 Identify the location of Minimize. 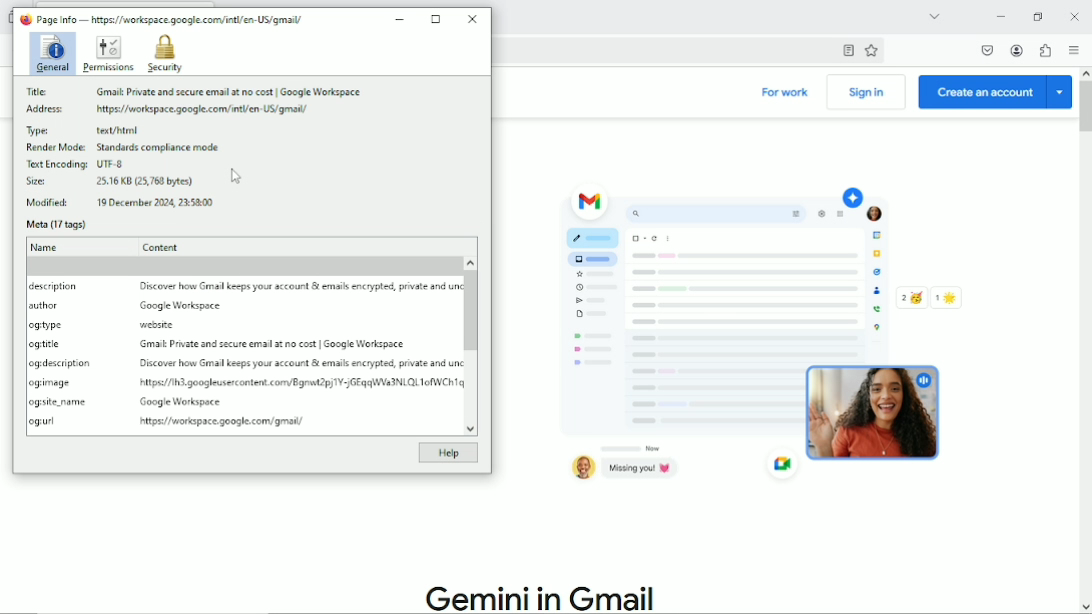
(402, 17).